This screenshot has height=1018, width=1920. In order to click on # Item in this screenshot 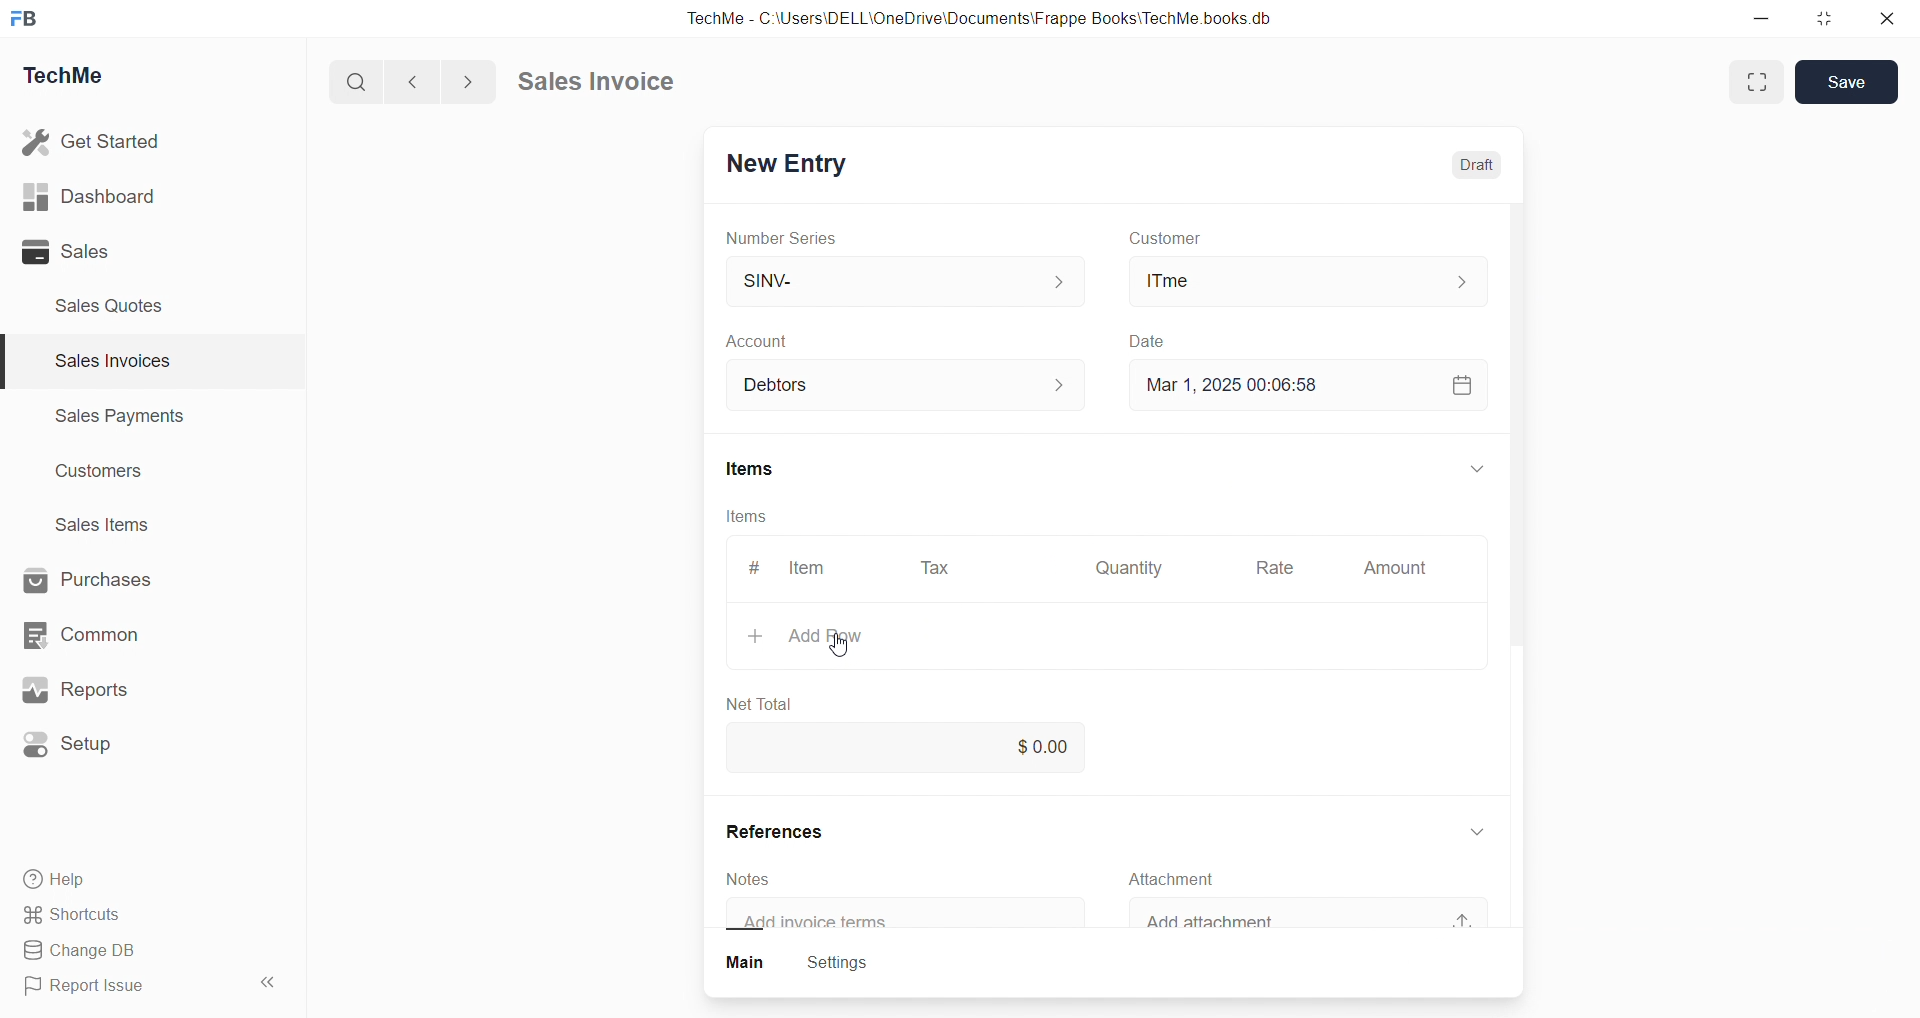, I will do `click(800, 567)`.